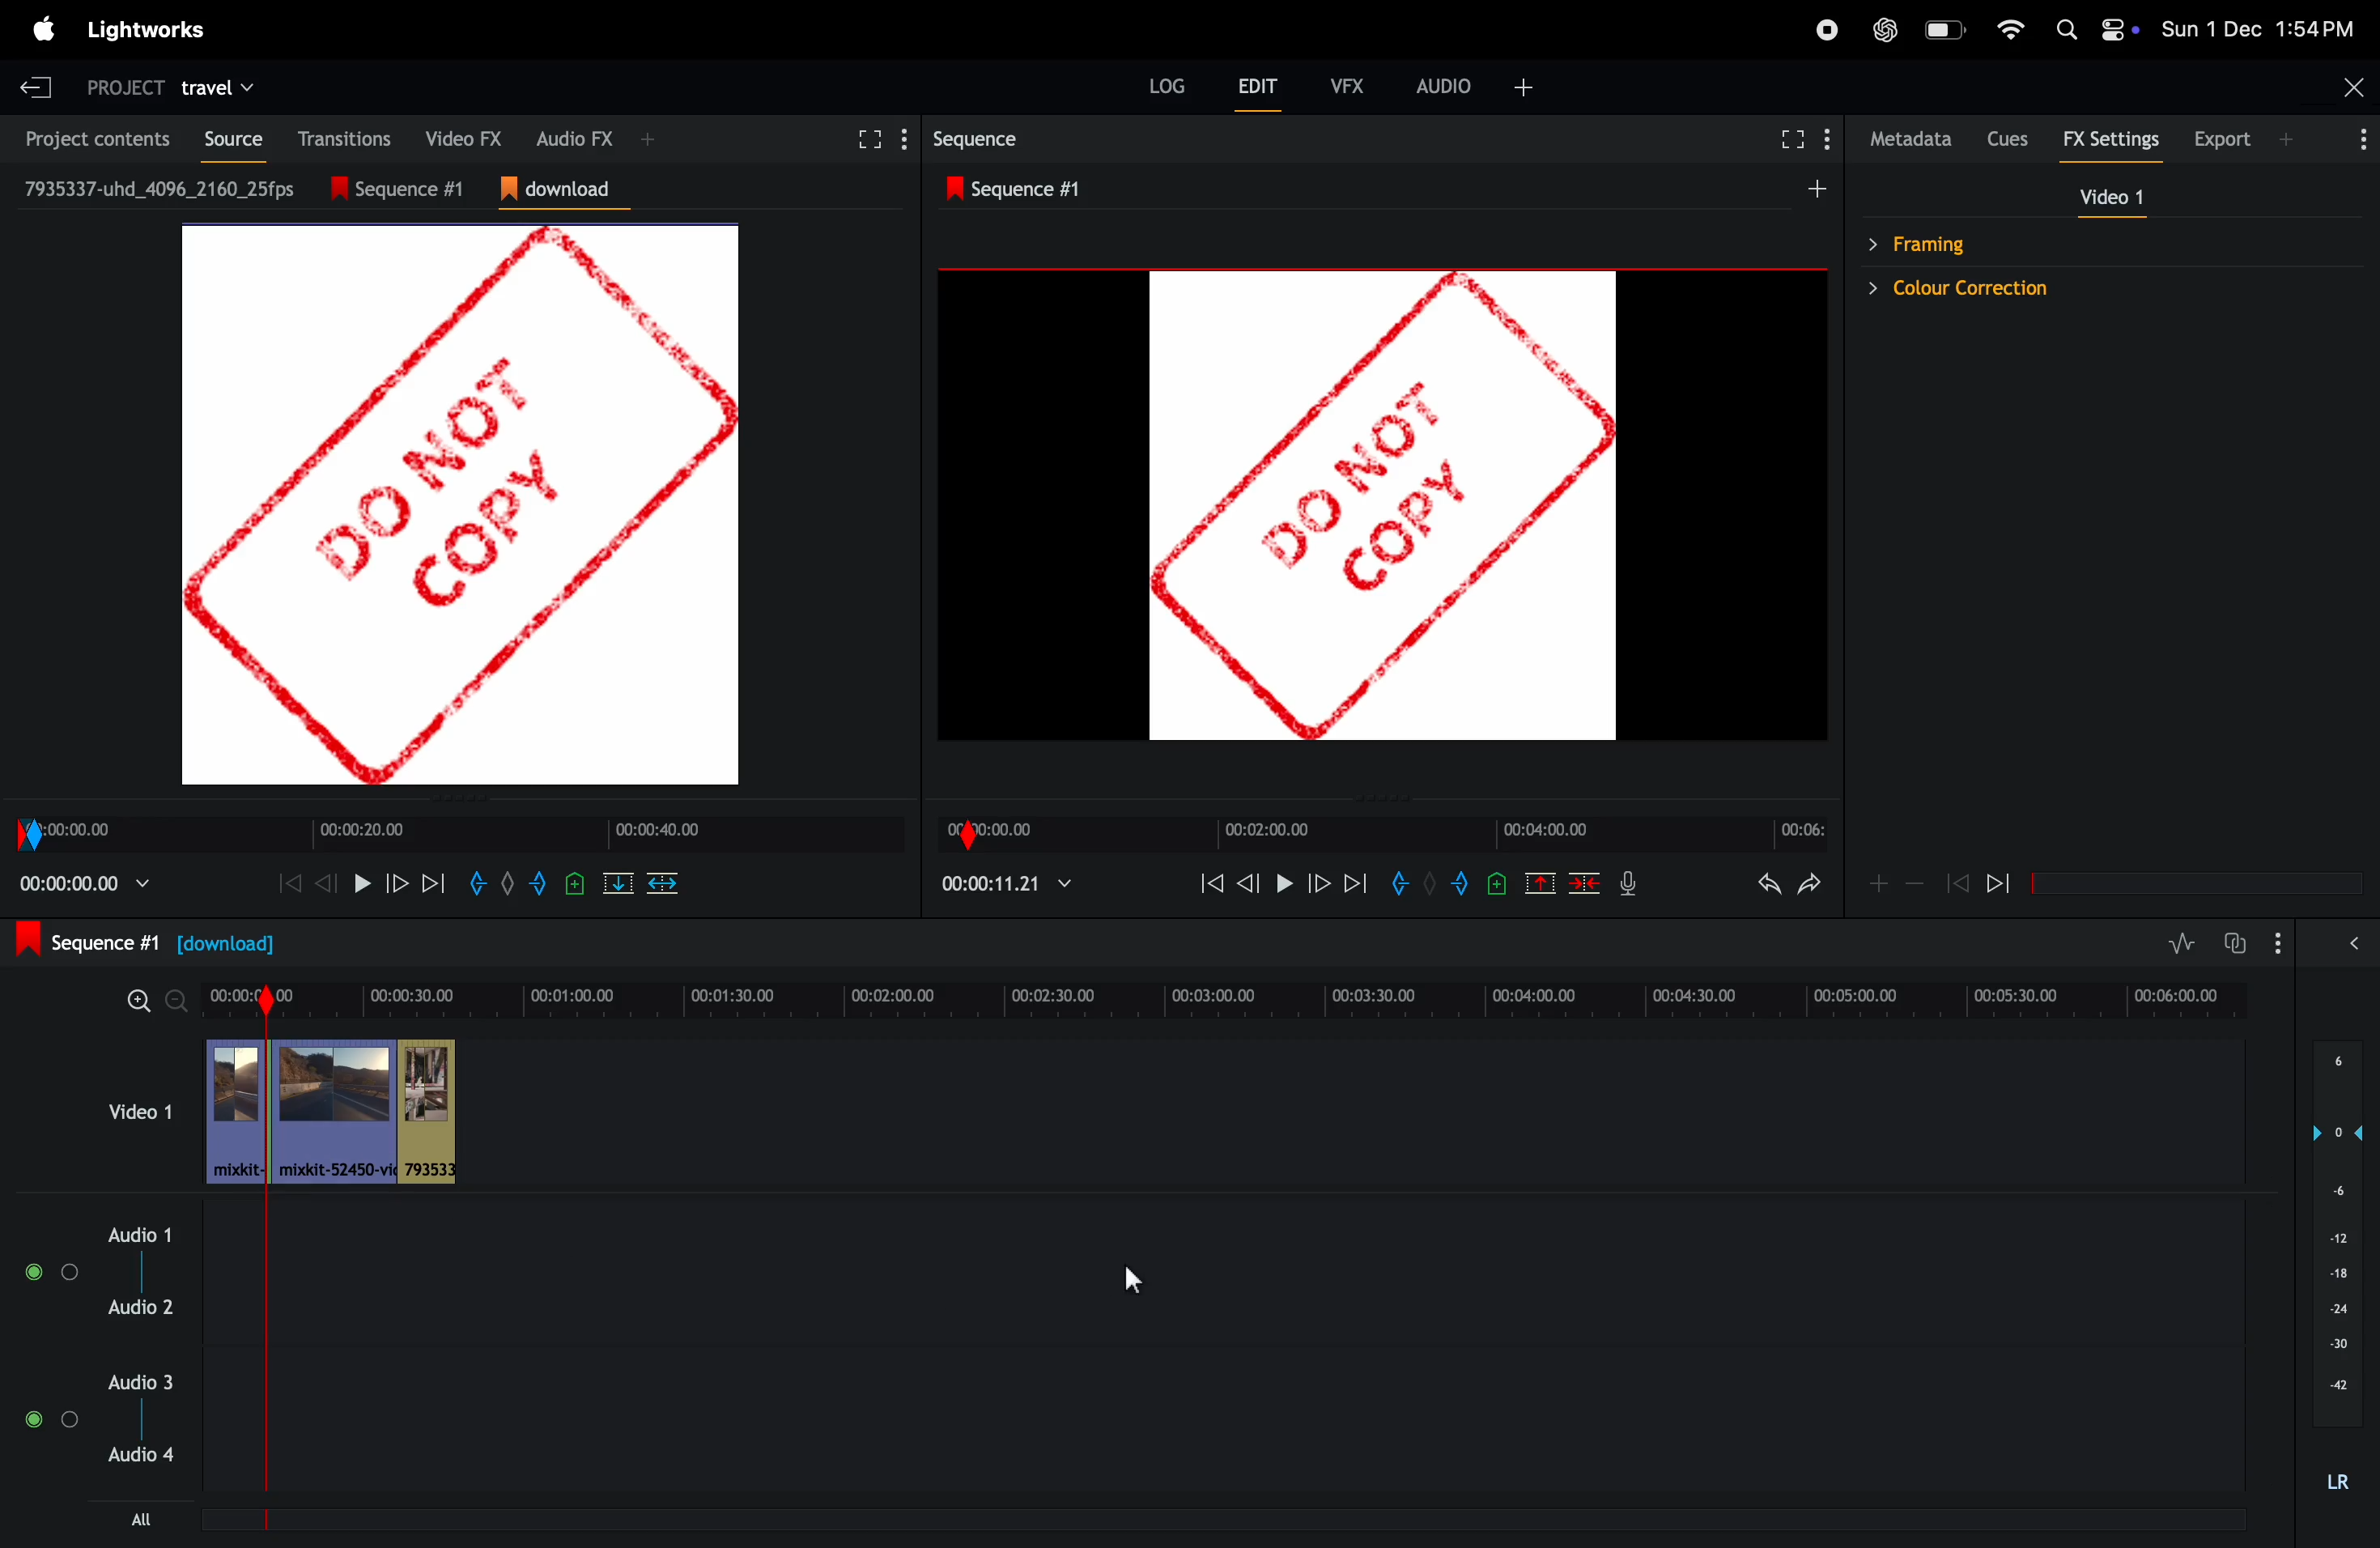 The height and width of the screenshot is (1548, 2380). What do you see at coordinates (2197, 884) in the screenshot?
I see `Horizontal slide bar` at bounding box center [2197, 884].